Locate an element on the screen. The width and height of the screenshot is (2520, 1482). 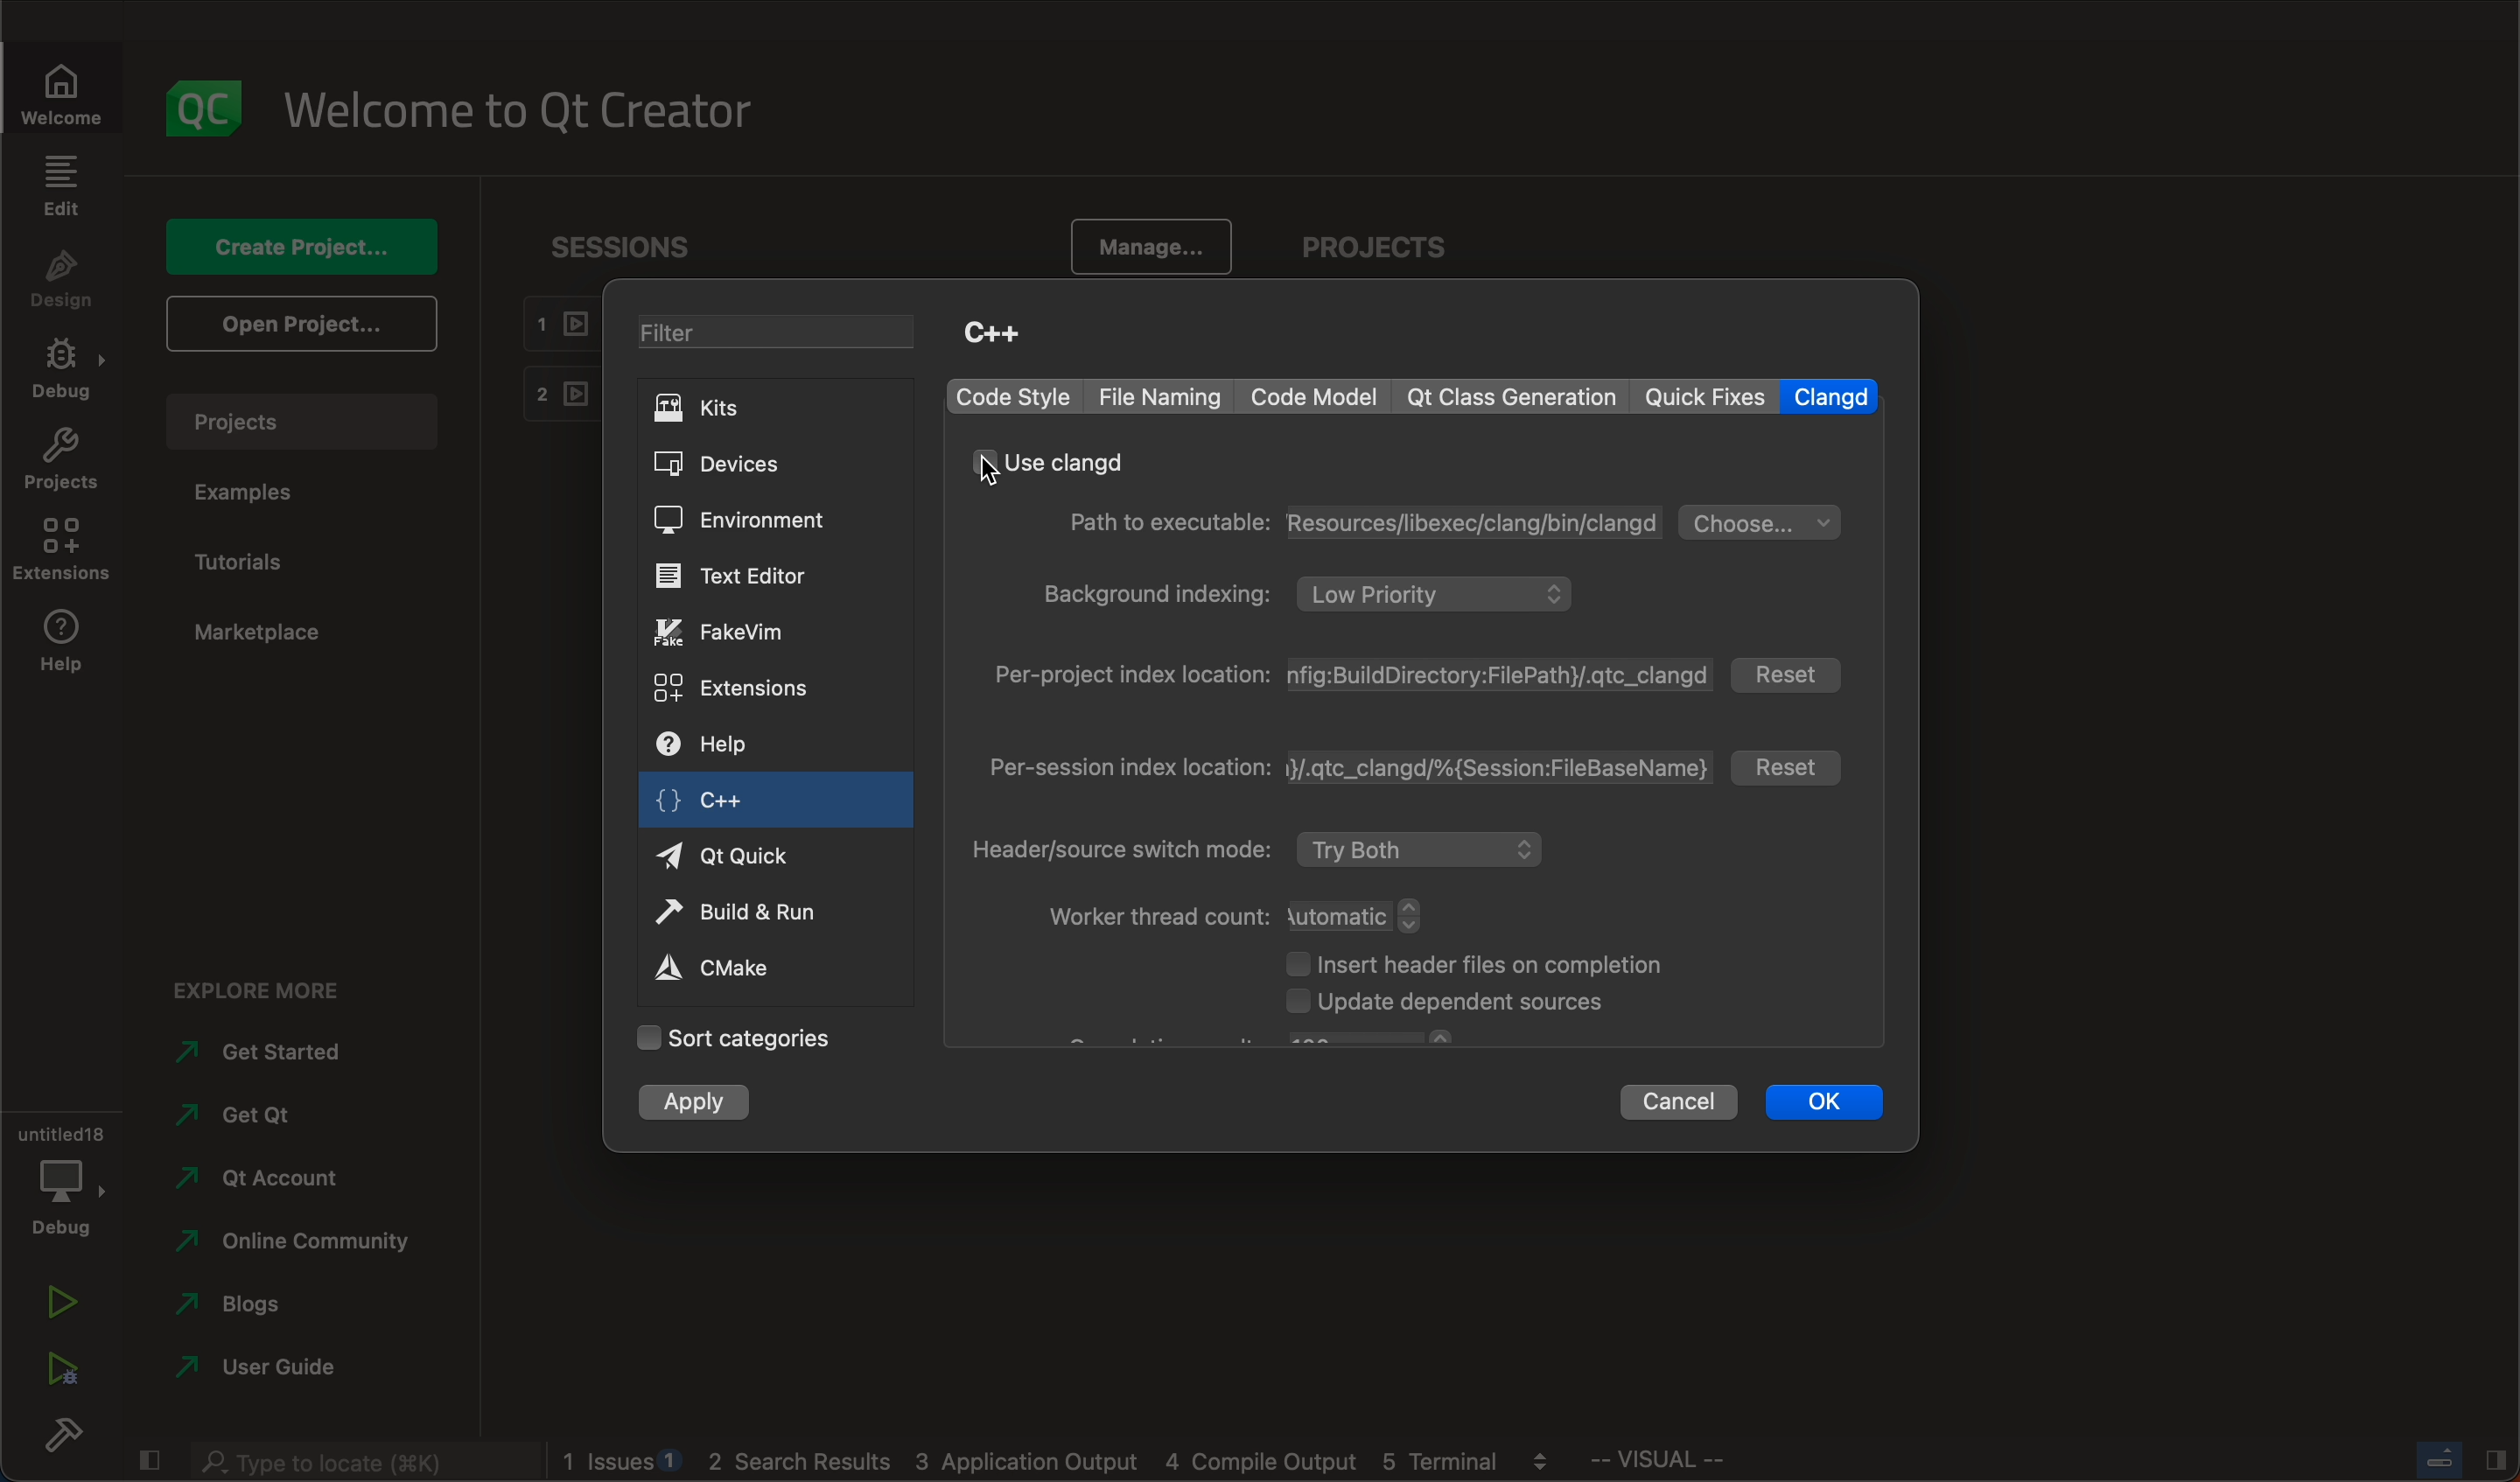
welcome is located at coordinates (542, 105).